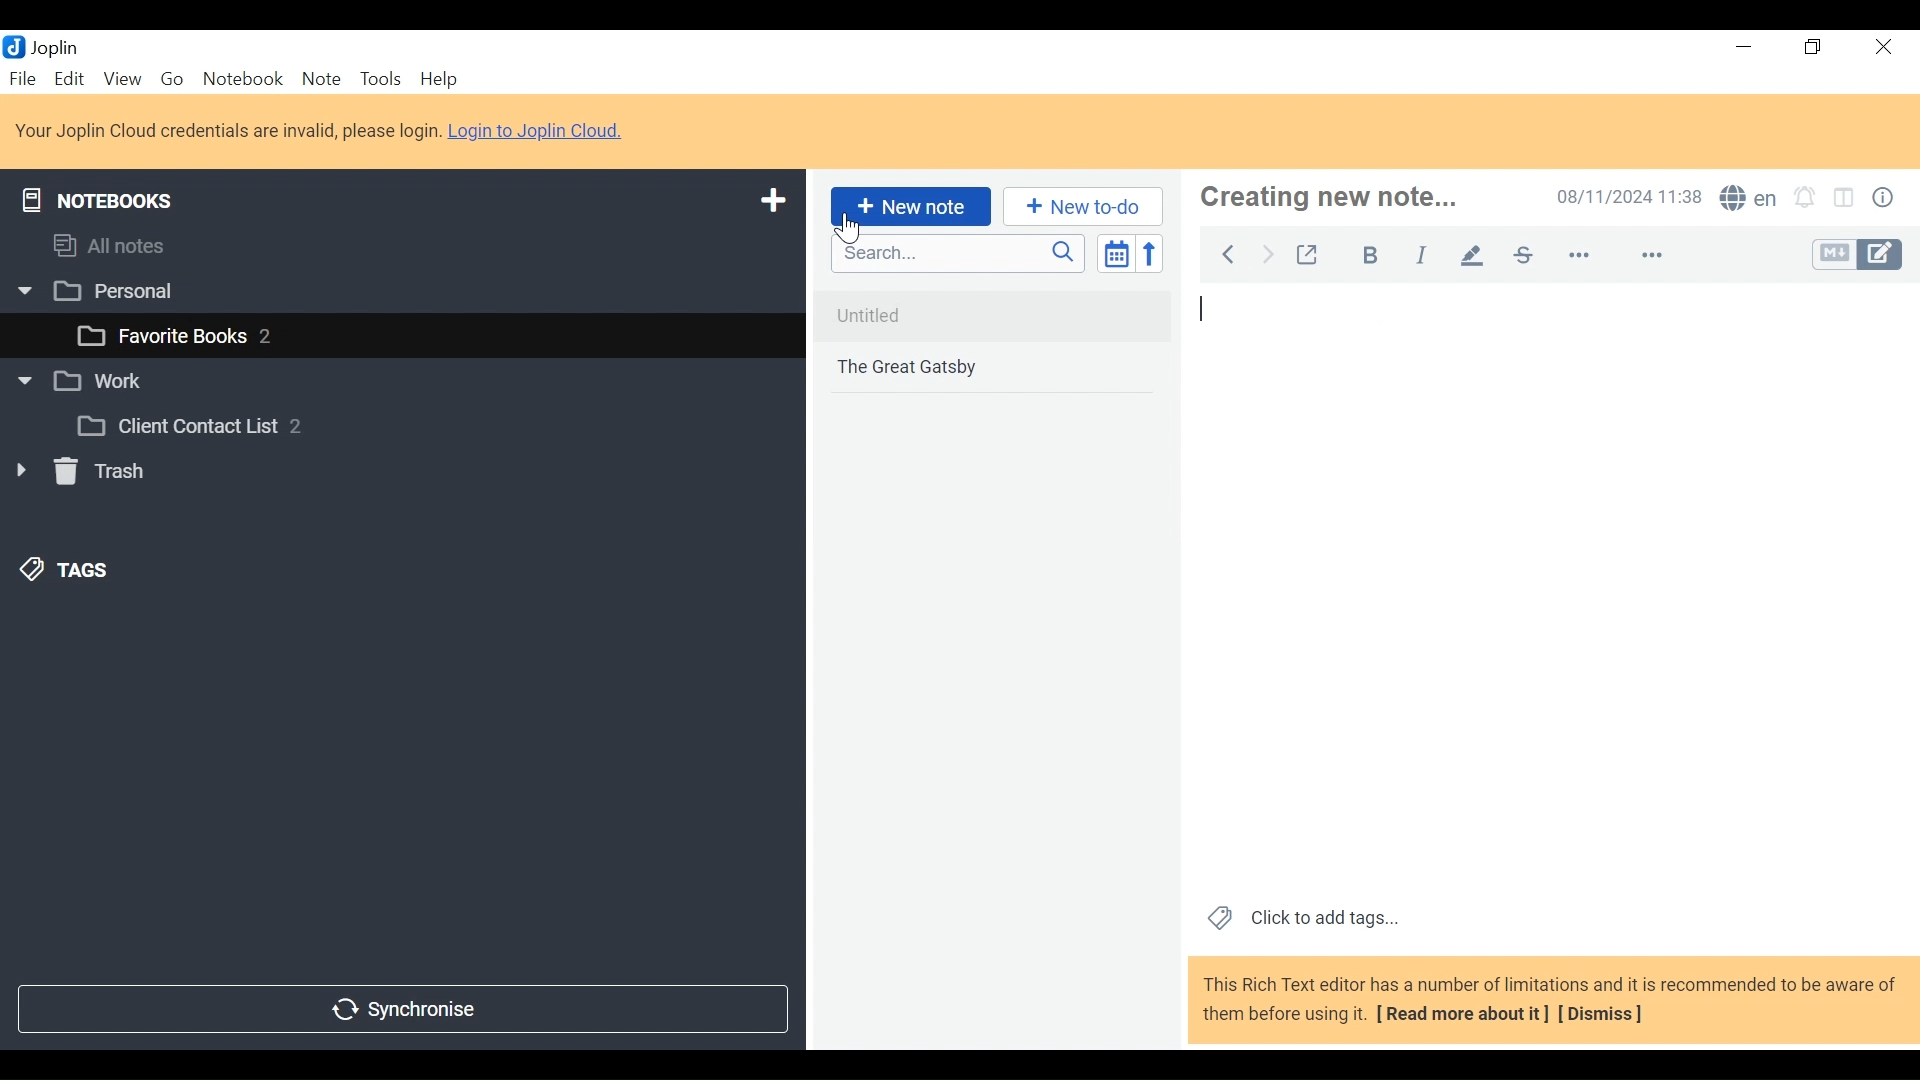 Image resolution: width=1920 pixels, height=1080 pixels. Describe the element at coordinates (1804, 200) in the screenshot. I see `Set alarms` at that location.